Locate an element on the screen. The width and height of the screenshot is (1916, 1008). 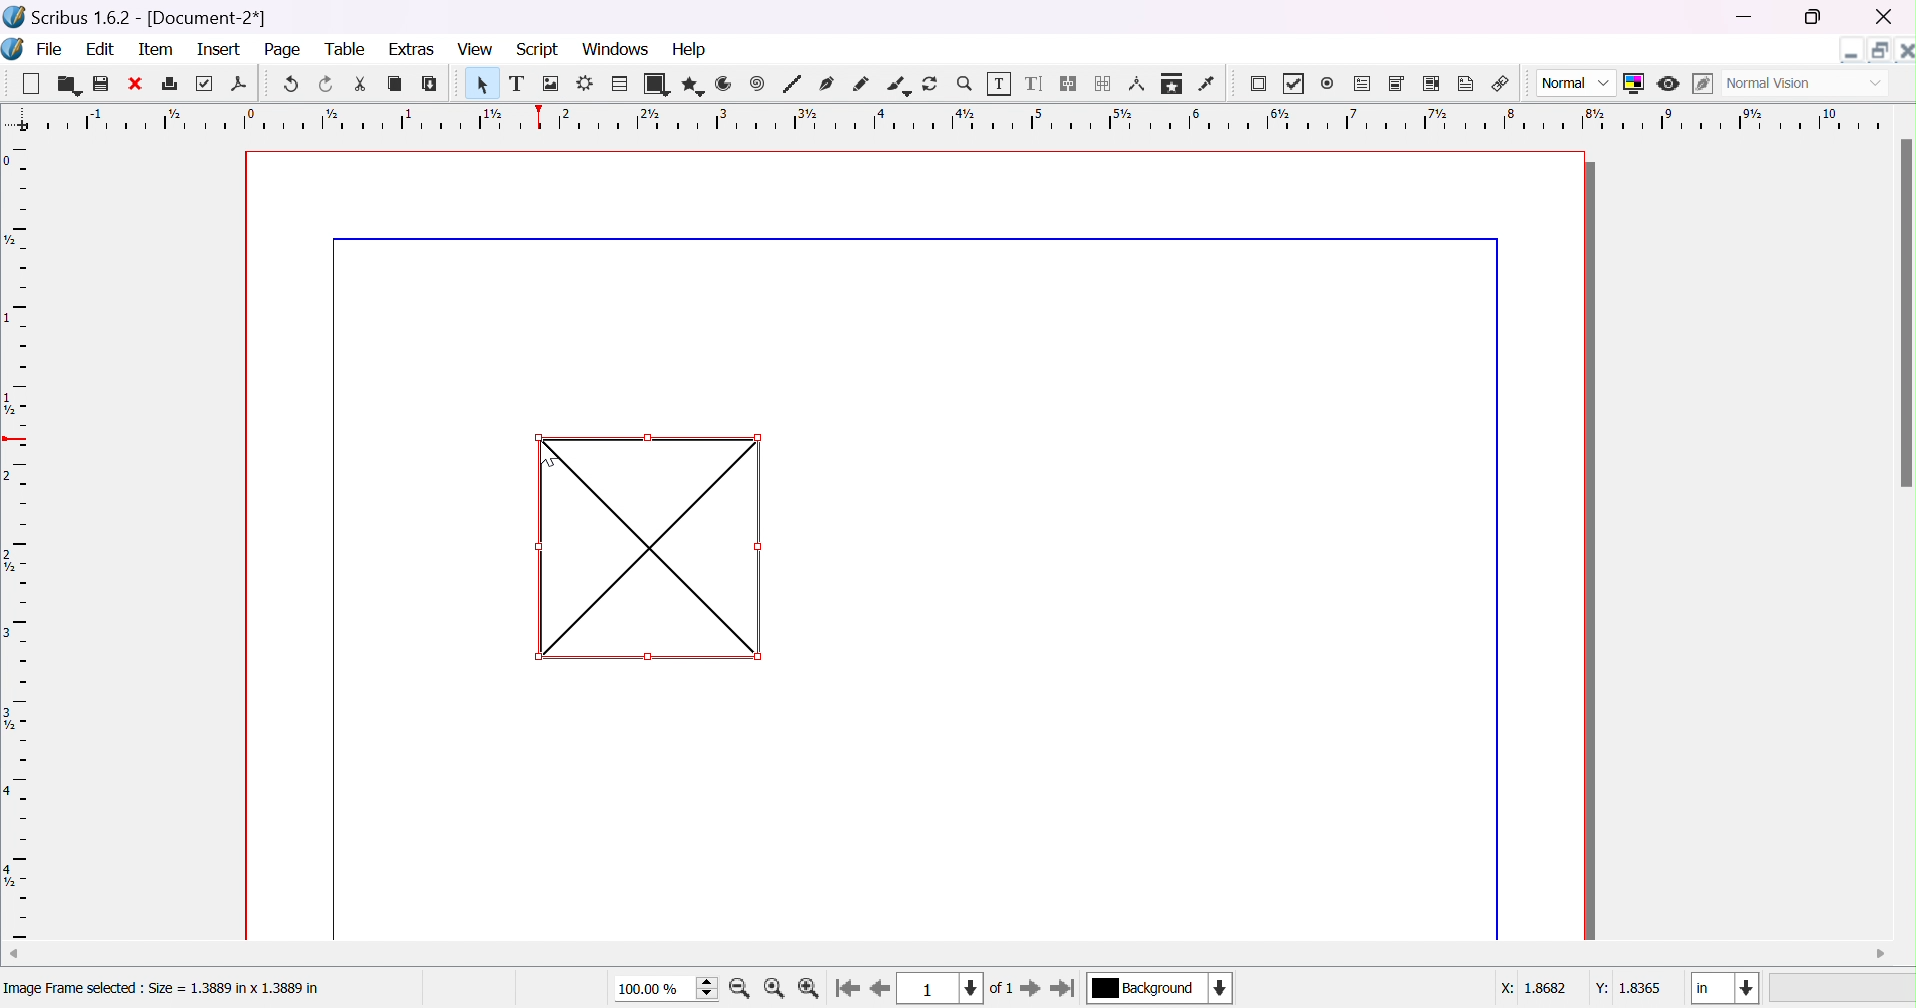
unlink text frames is located at coordinates (1104, 83).